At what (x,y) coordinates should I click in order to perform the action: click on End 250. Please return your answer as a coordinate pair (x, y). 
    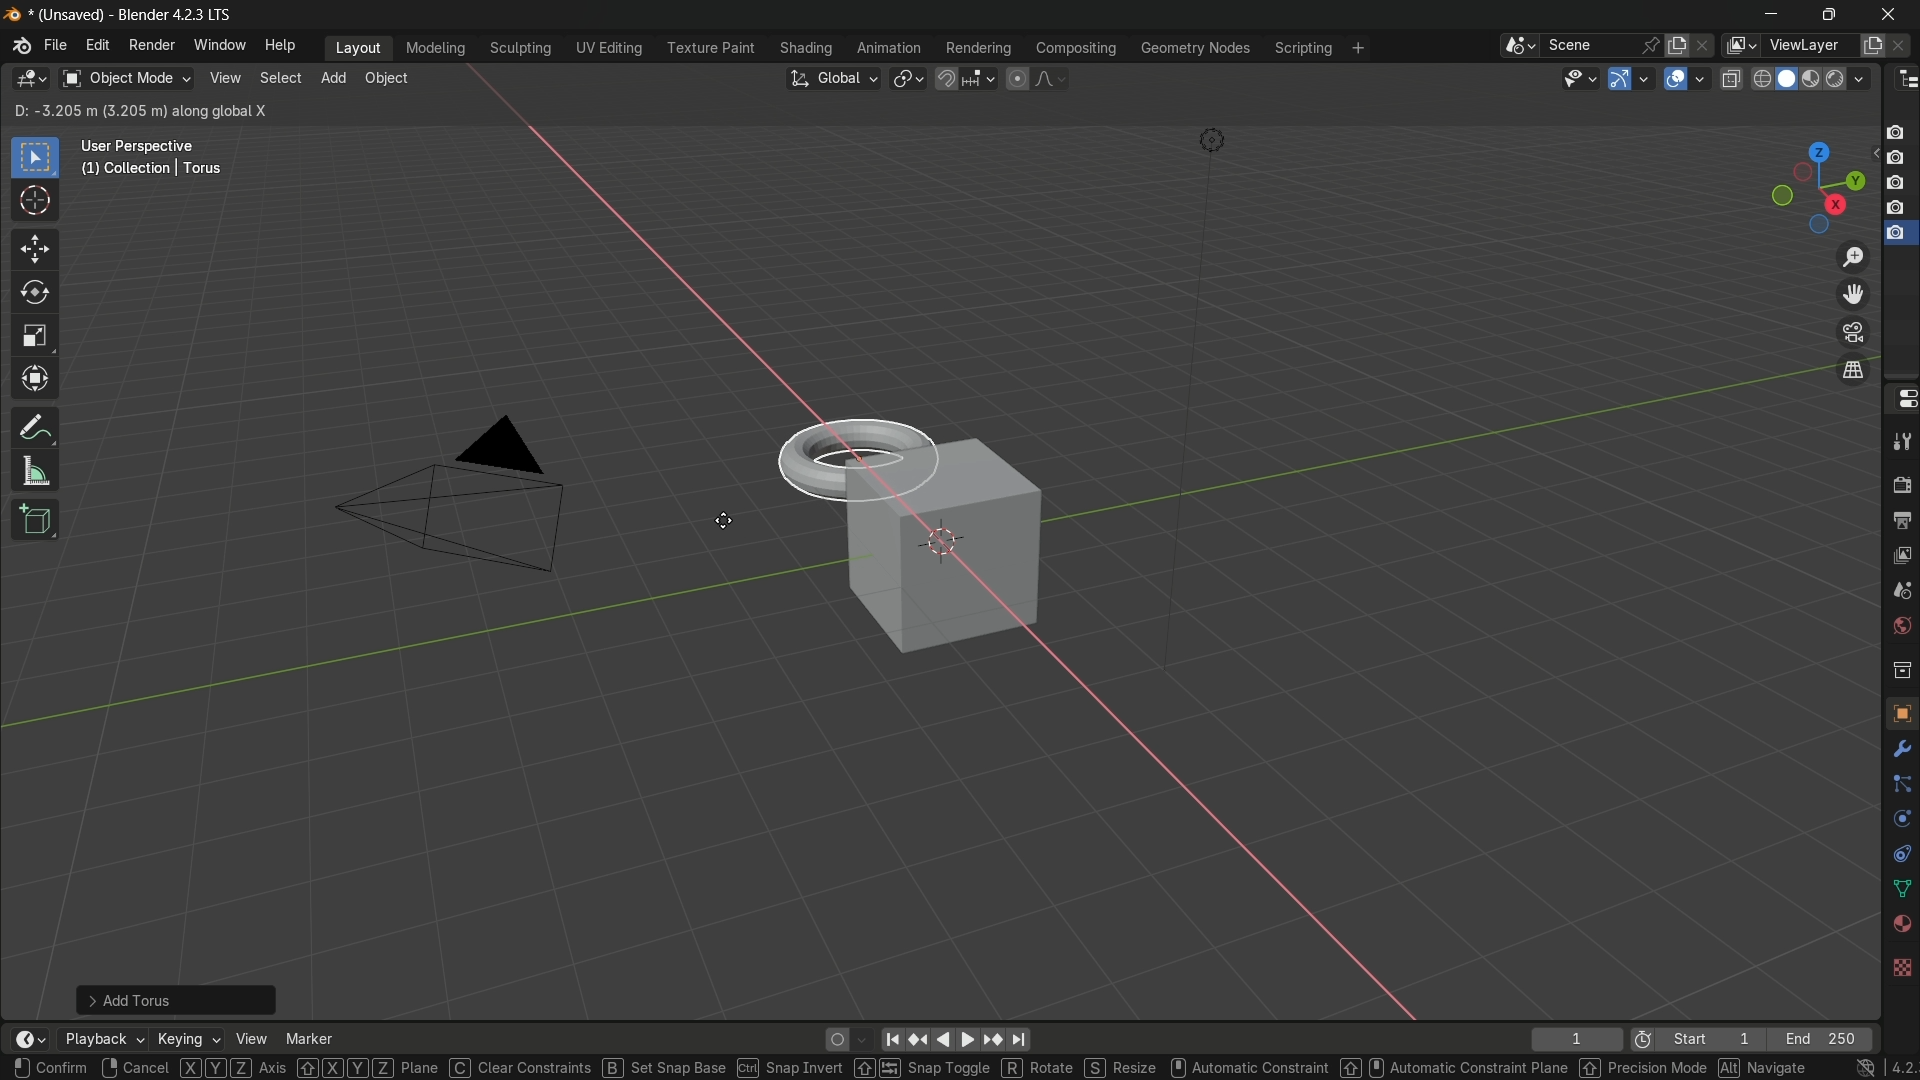
    Looking at the image, I should click on (1819, 1039).